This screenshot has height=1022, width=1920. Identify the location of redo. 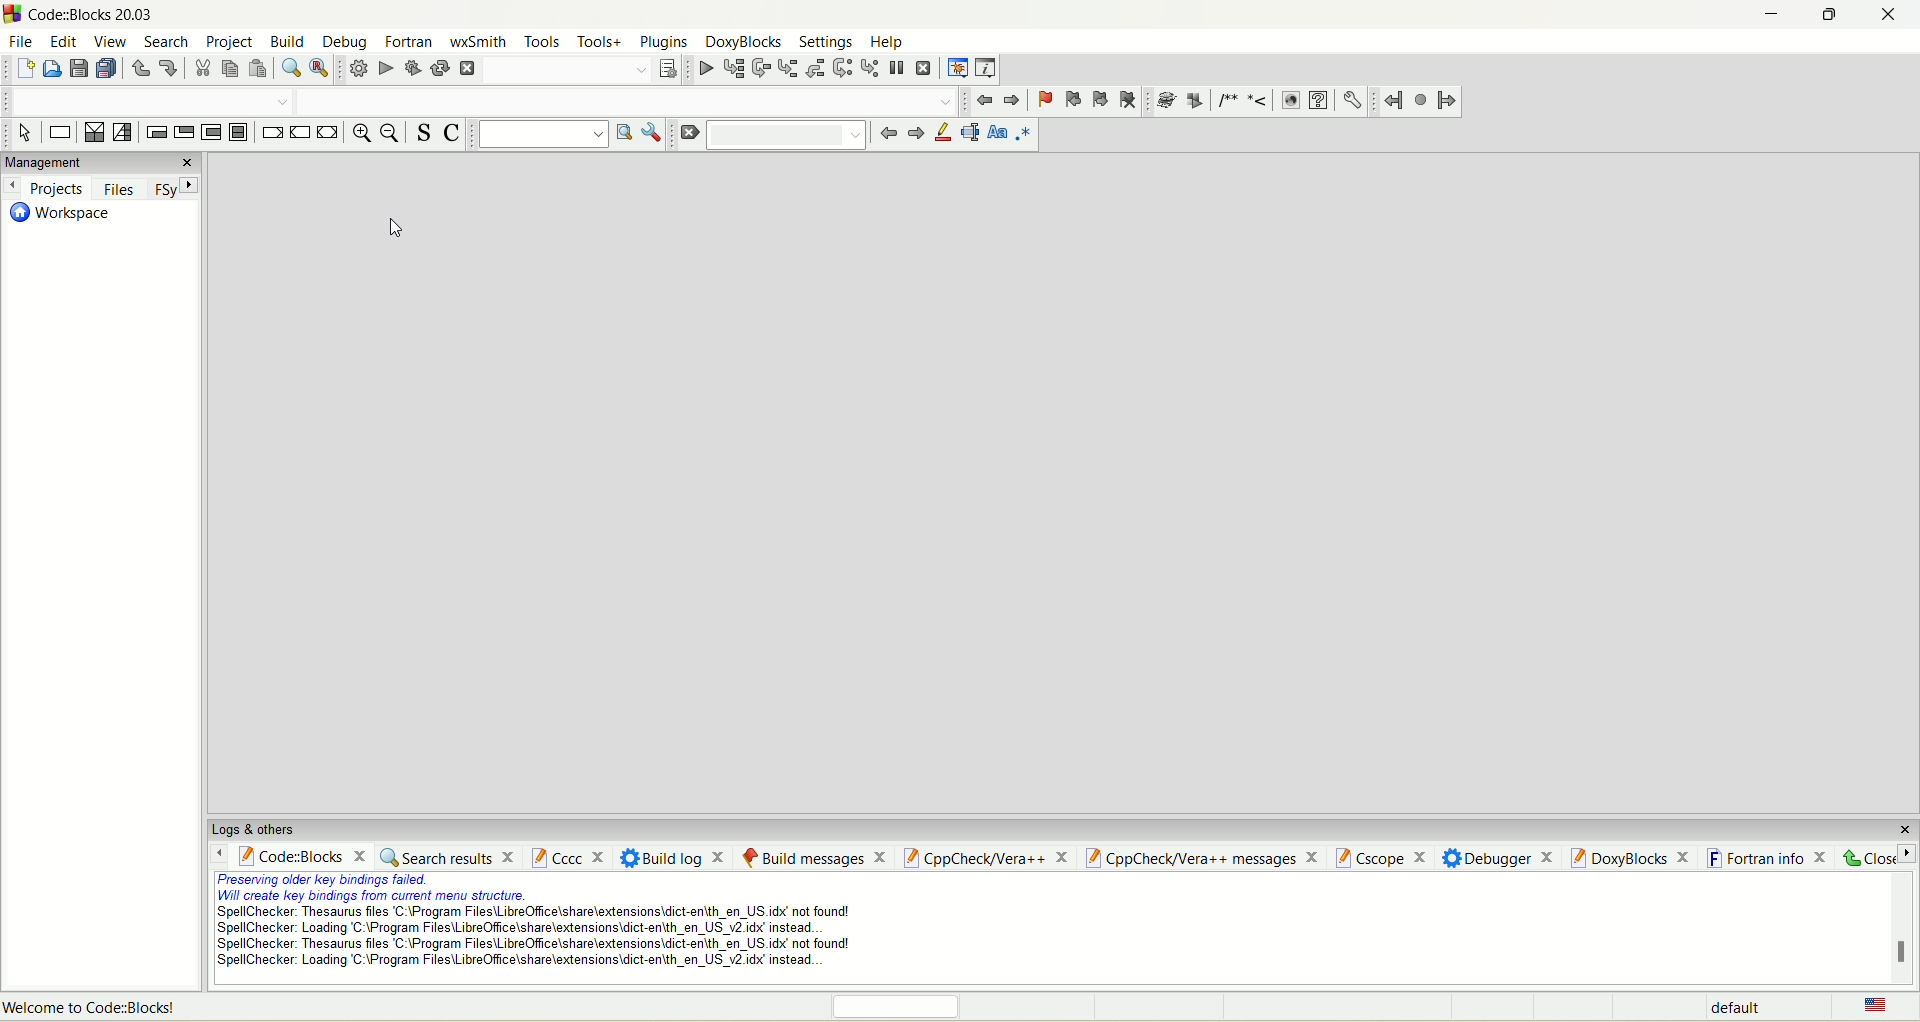
(168, 70).